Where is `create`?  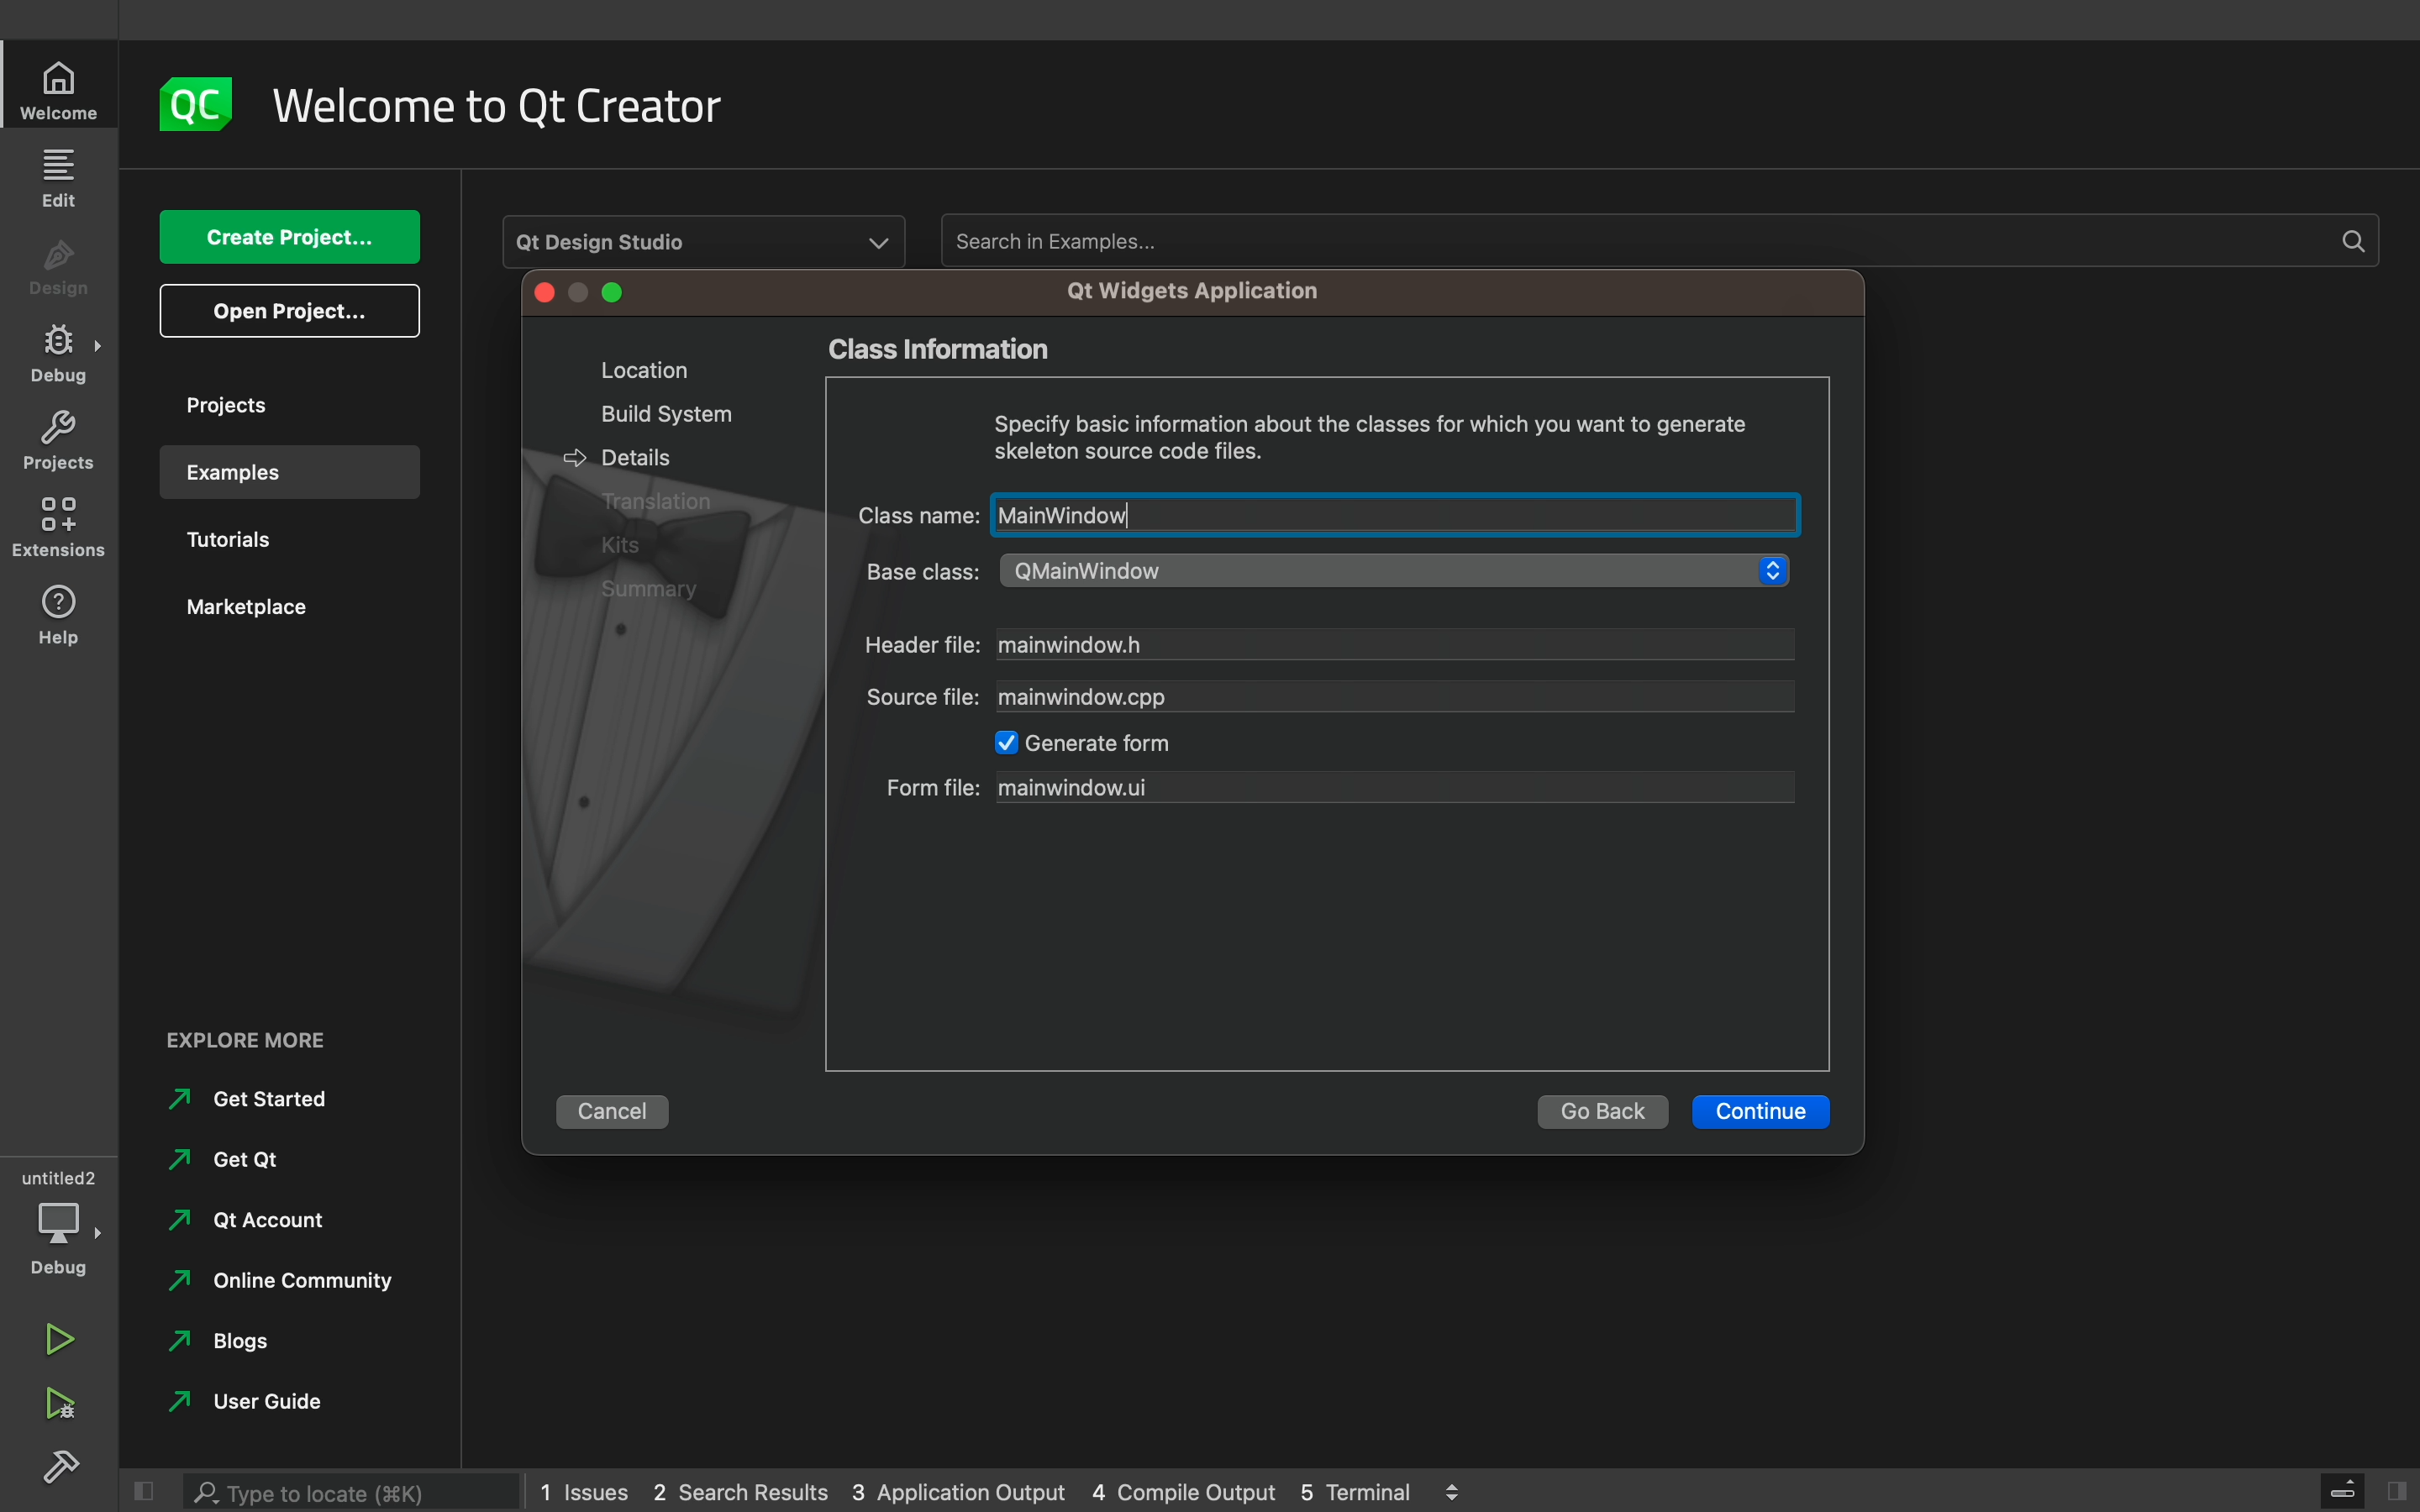
create is located at coordinates (288, 238).